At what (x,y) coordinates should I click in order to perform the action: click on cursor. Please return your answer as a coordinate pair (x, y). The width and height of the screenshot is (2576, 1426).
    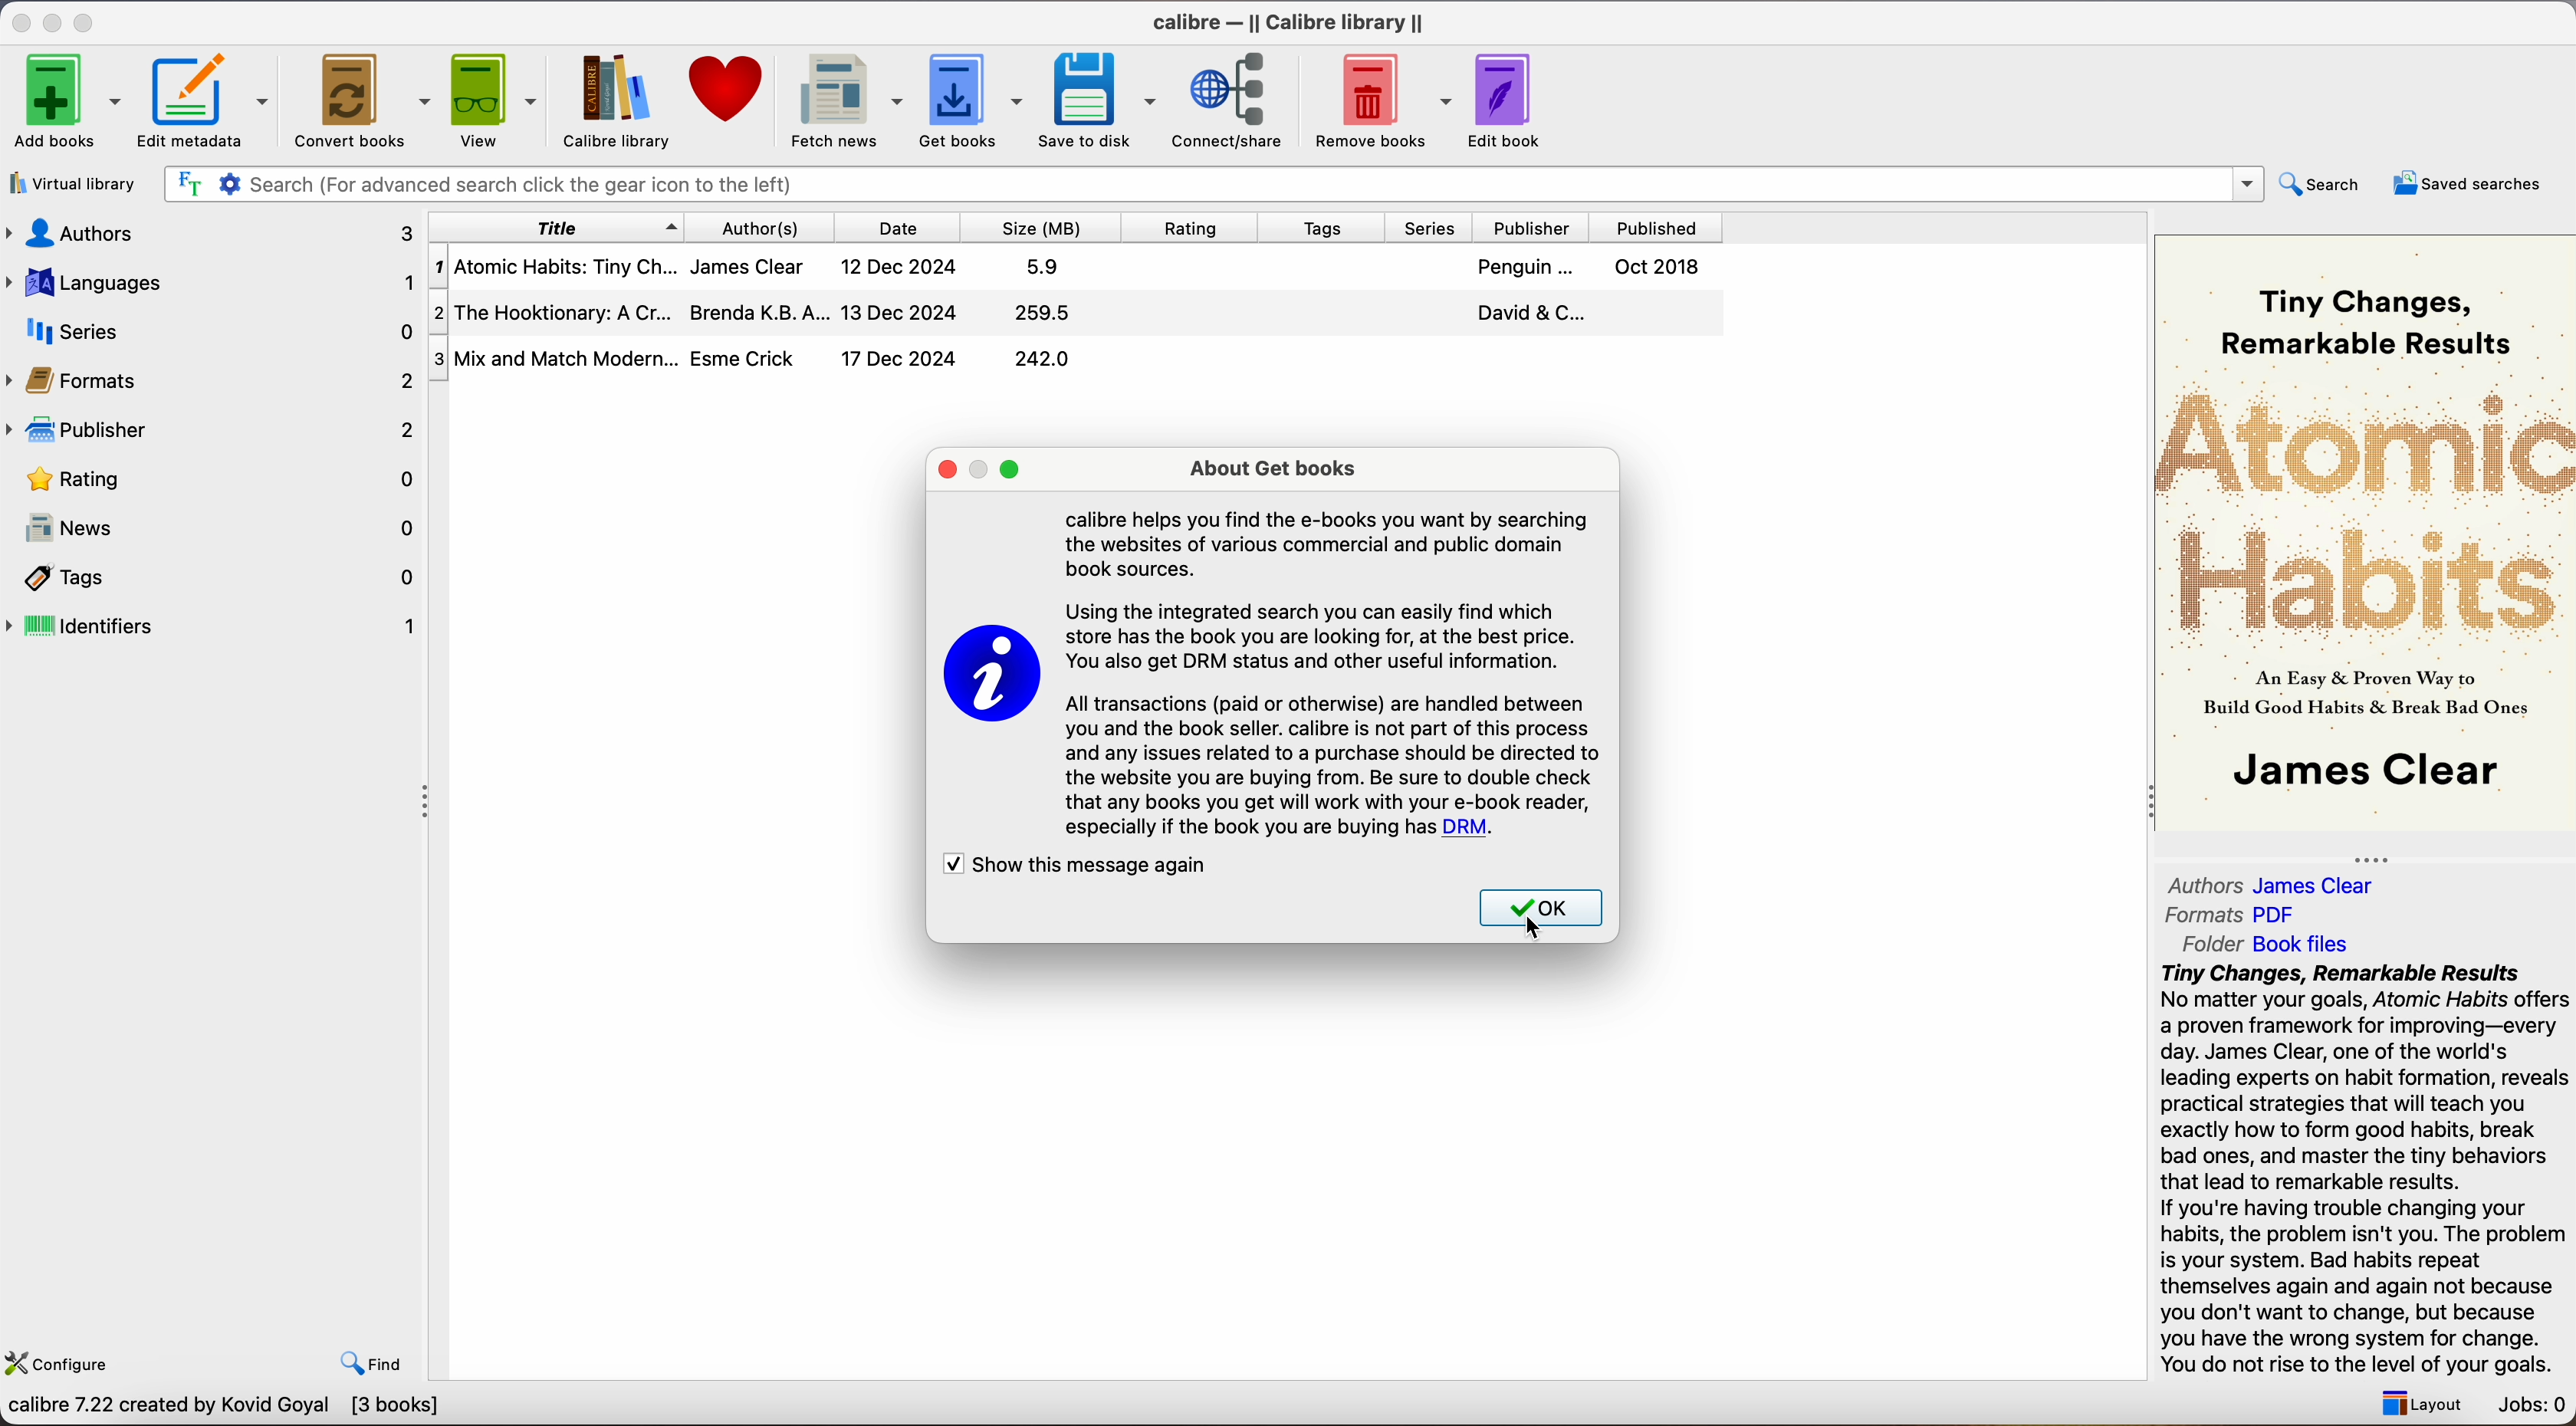
    Looking at the image, I should click on (1537, 926).